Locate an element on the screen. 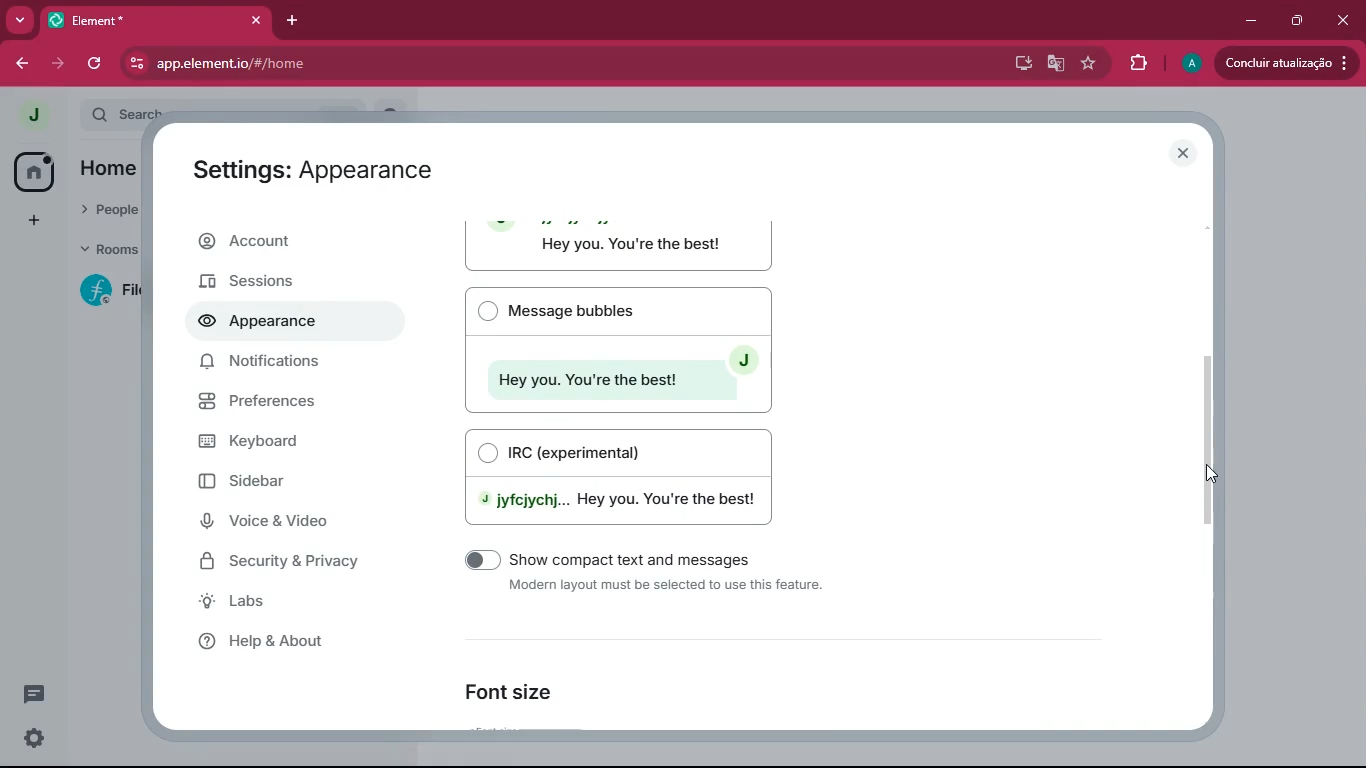  extensions is located at coordinates (1139, 64).